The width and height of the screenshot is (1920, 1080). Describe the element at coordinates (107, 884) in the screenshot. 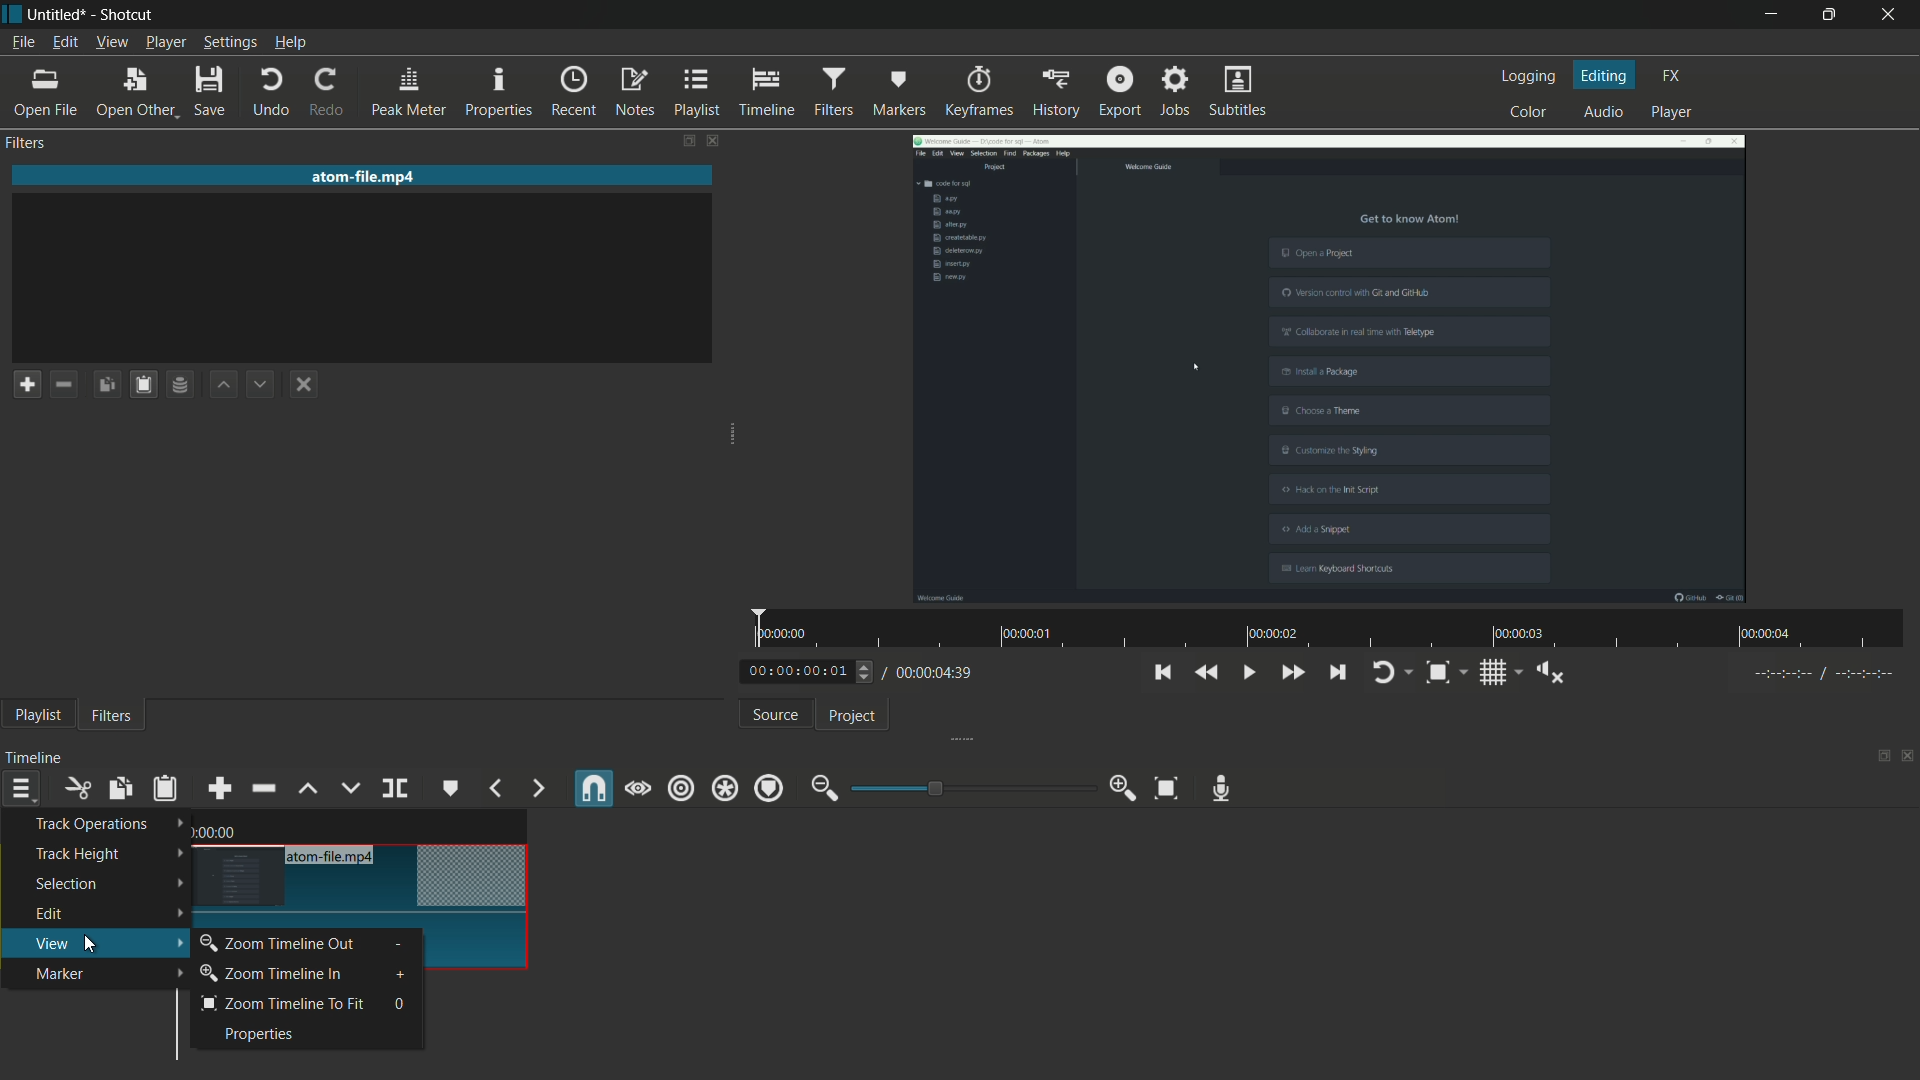

I see `selection` at that location.